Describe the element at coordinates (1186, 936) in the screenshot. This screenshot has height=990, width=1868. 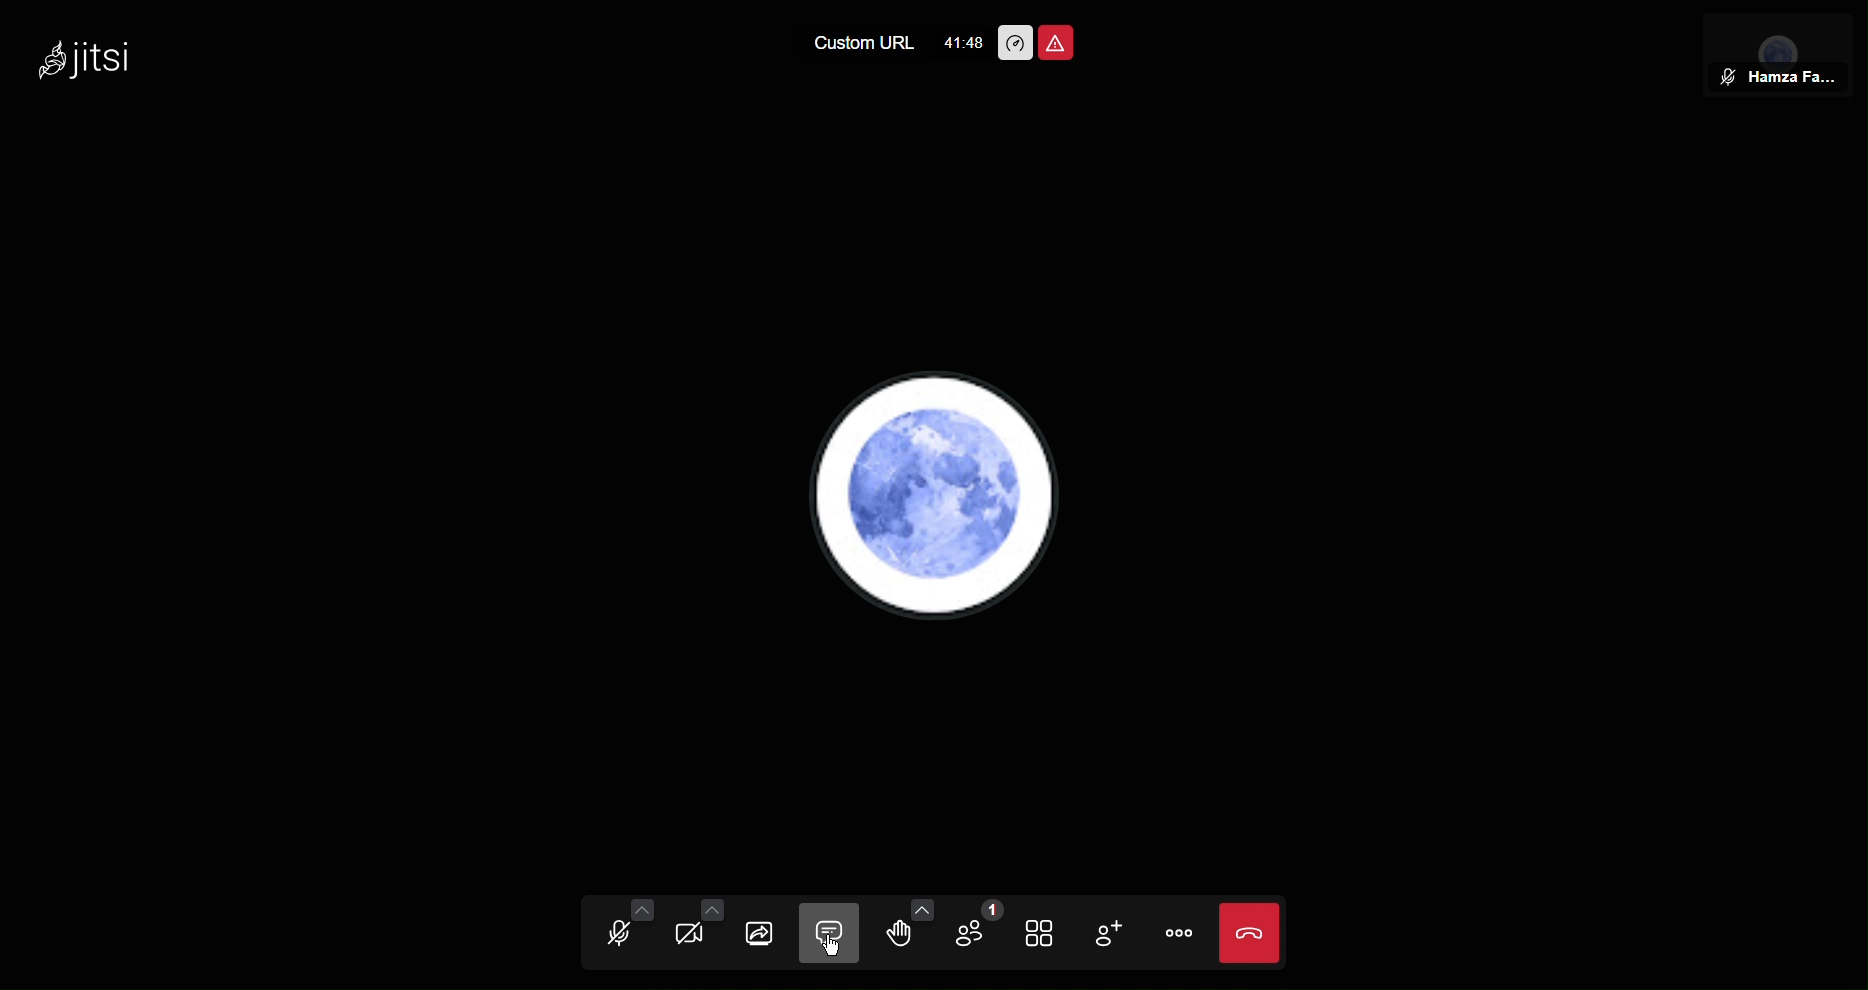
I see `More` at that location.